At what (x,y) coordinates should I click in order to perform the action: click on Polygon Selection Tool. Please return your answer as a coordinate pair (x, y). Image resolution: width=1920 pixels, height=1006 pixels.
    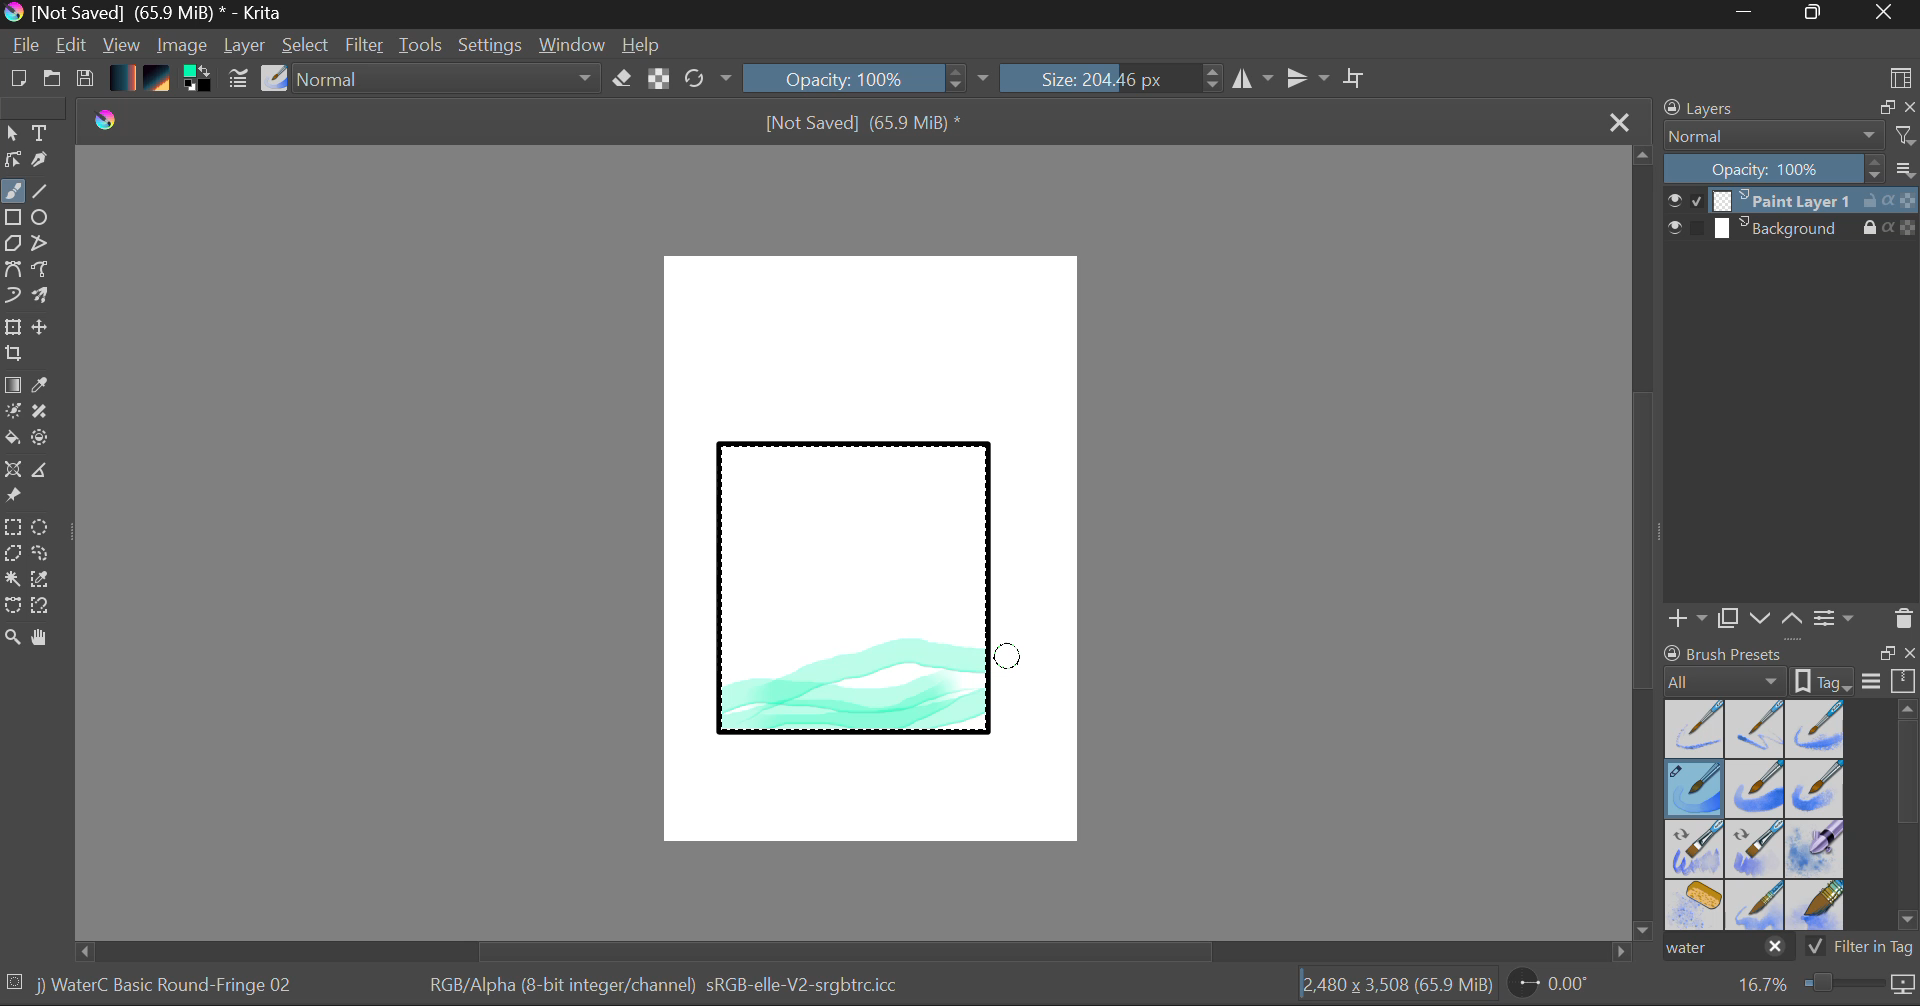
    Looking at the image, I should click on (12, 554).